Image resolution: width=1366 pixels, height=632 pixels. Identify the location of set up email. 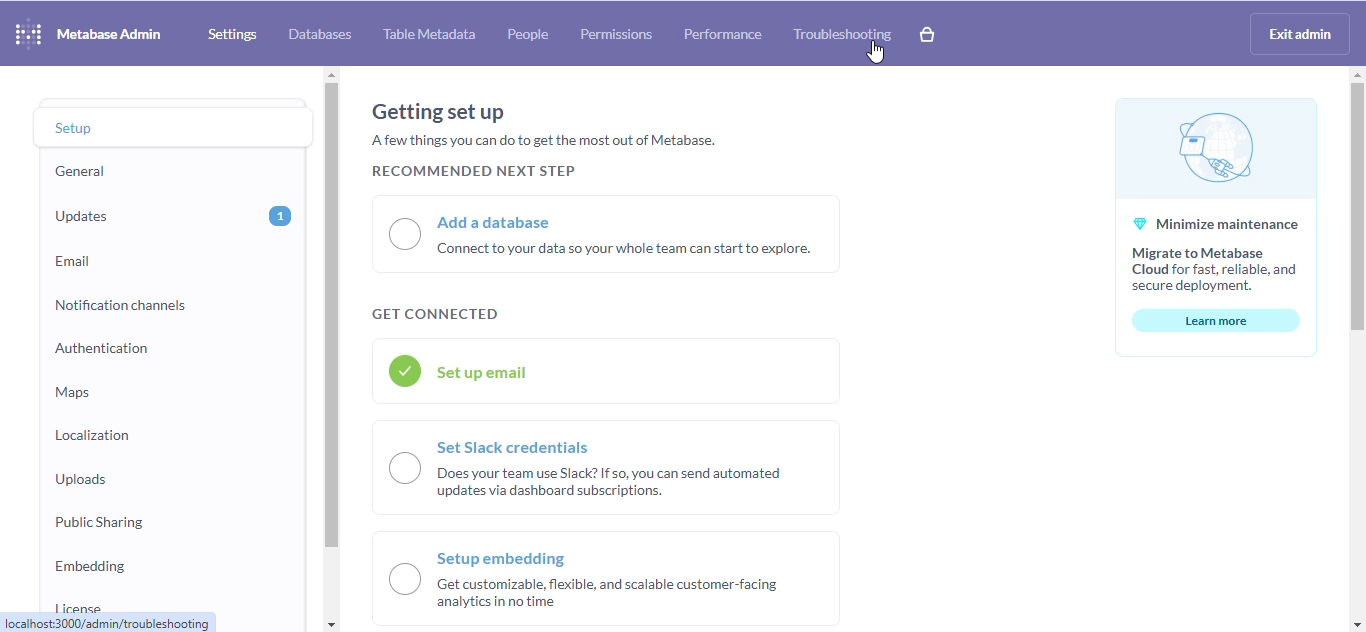
(608, 371).